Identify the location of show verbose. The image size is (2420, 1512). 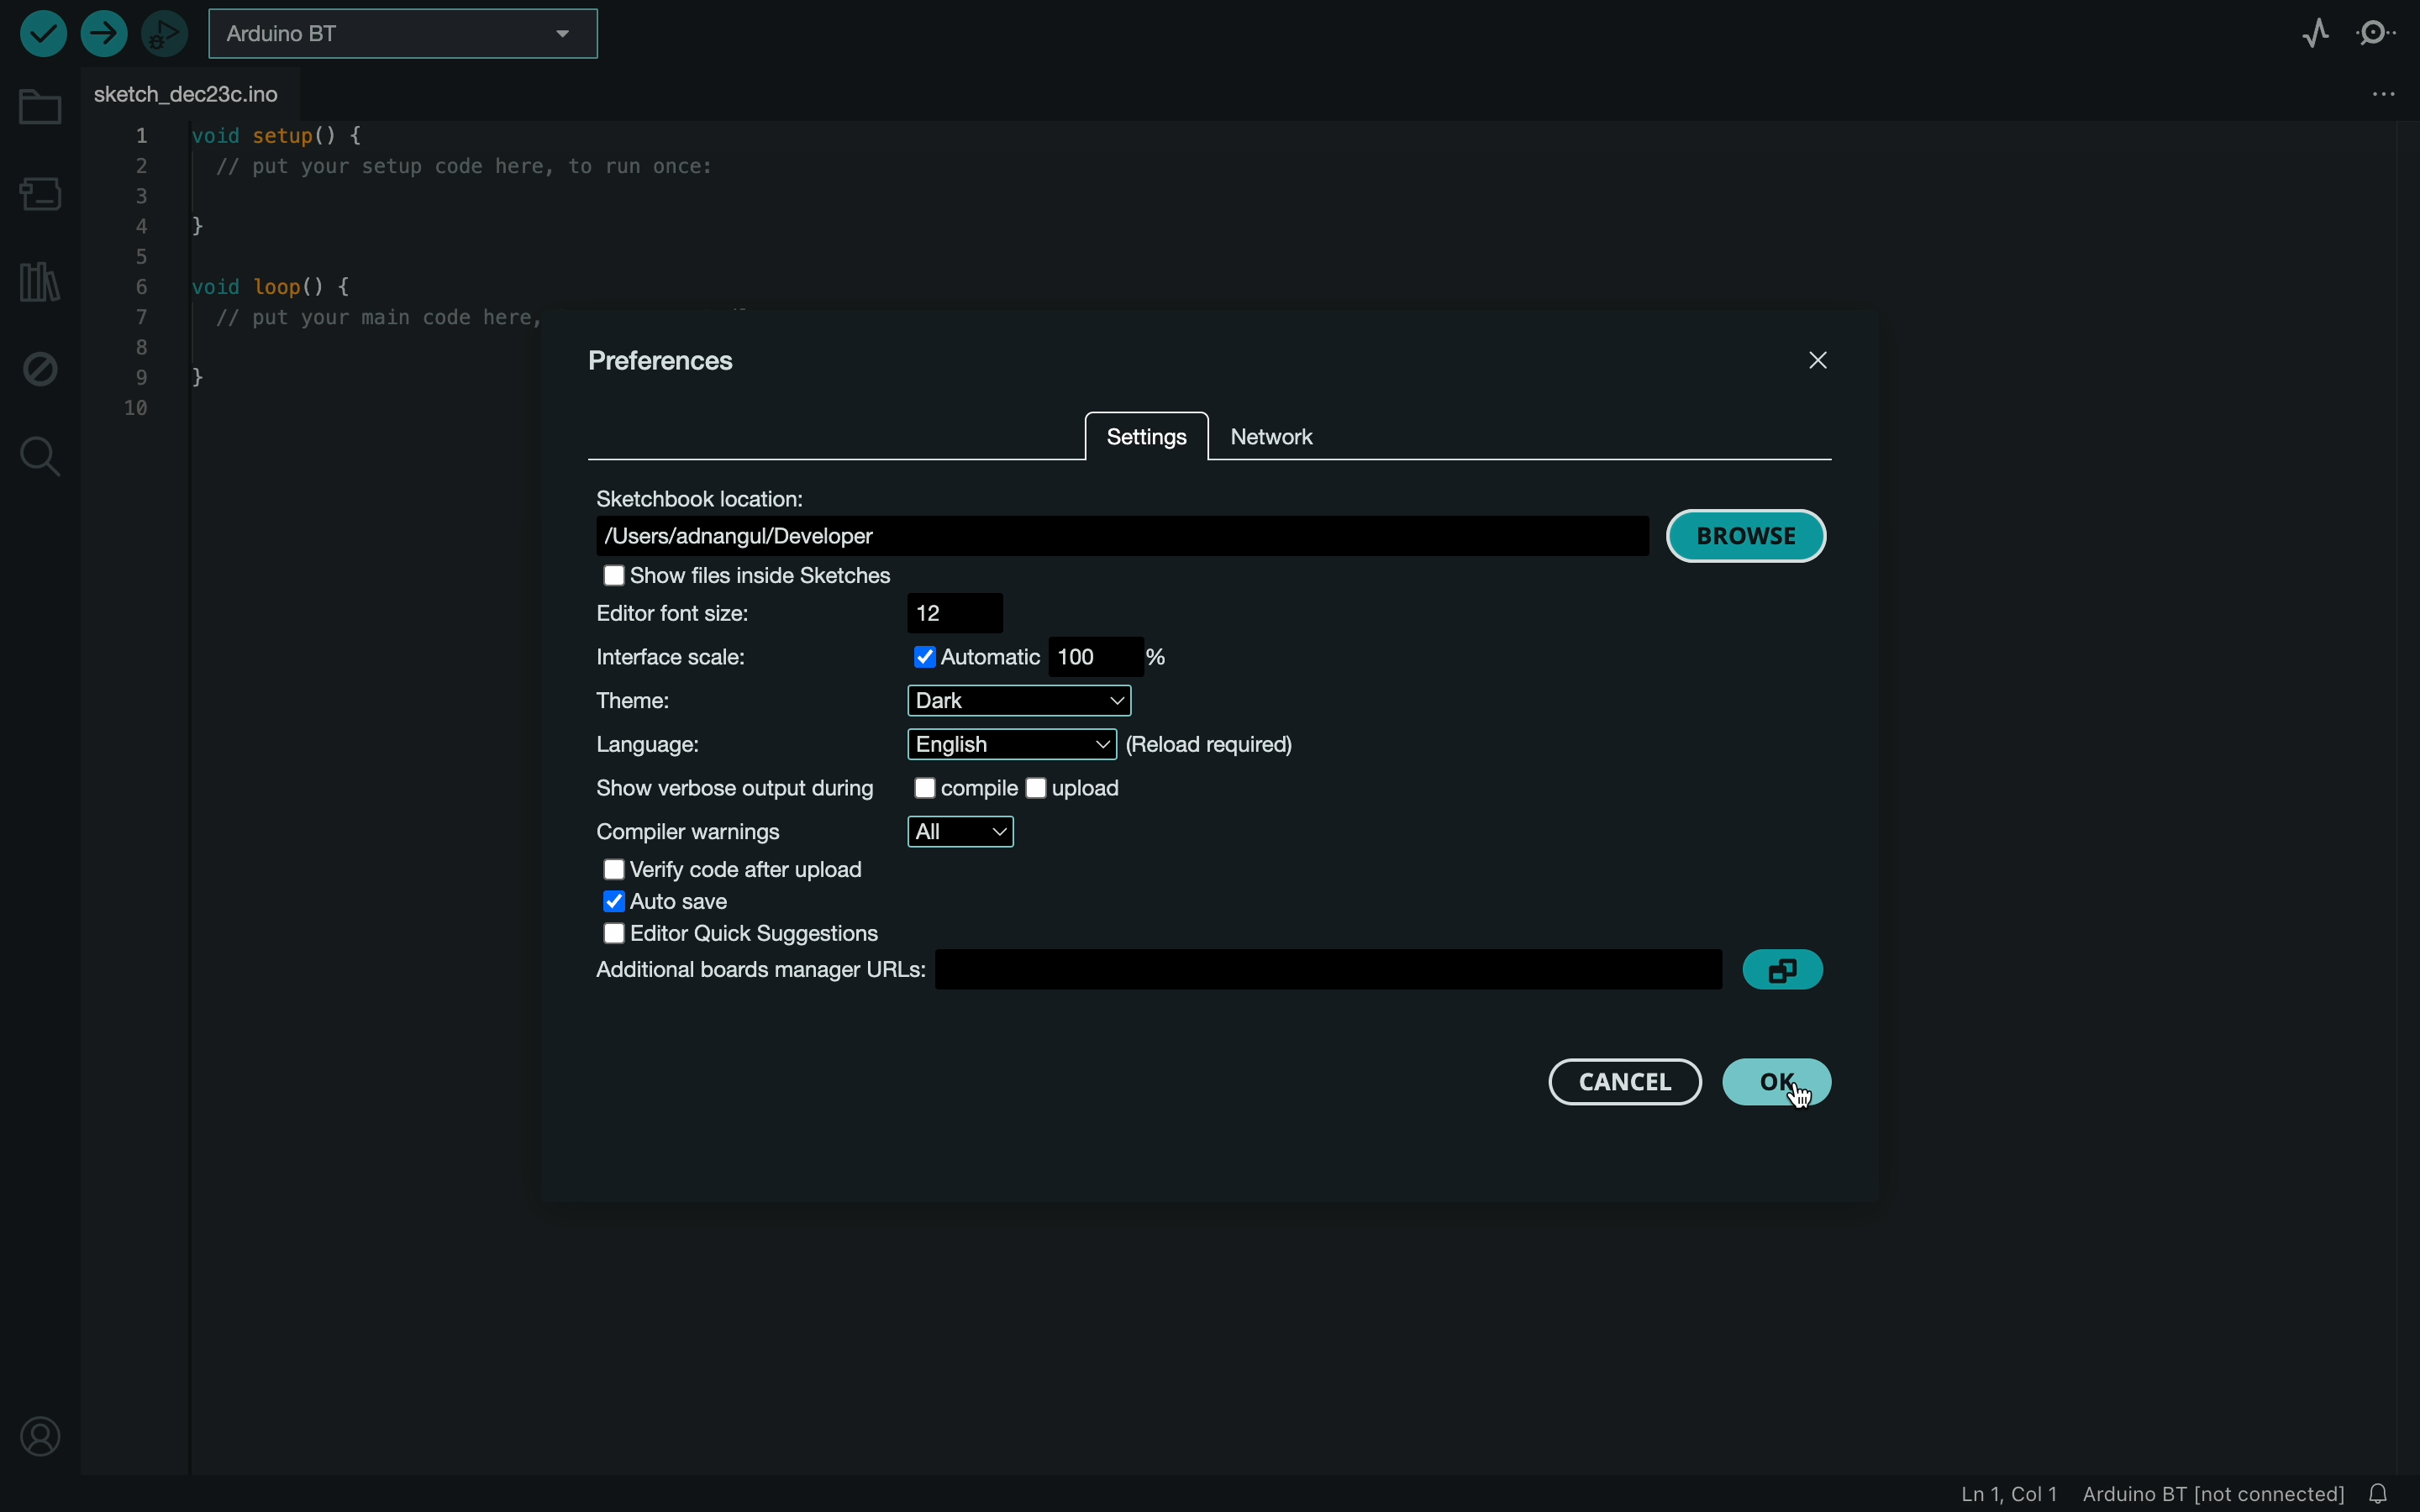
(885, 786).